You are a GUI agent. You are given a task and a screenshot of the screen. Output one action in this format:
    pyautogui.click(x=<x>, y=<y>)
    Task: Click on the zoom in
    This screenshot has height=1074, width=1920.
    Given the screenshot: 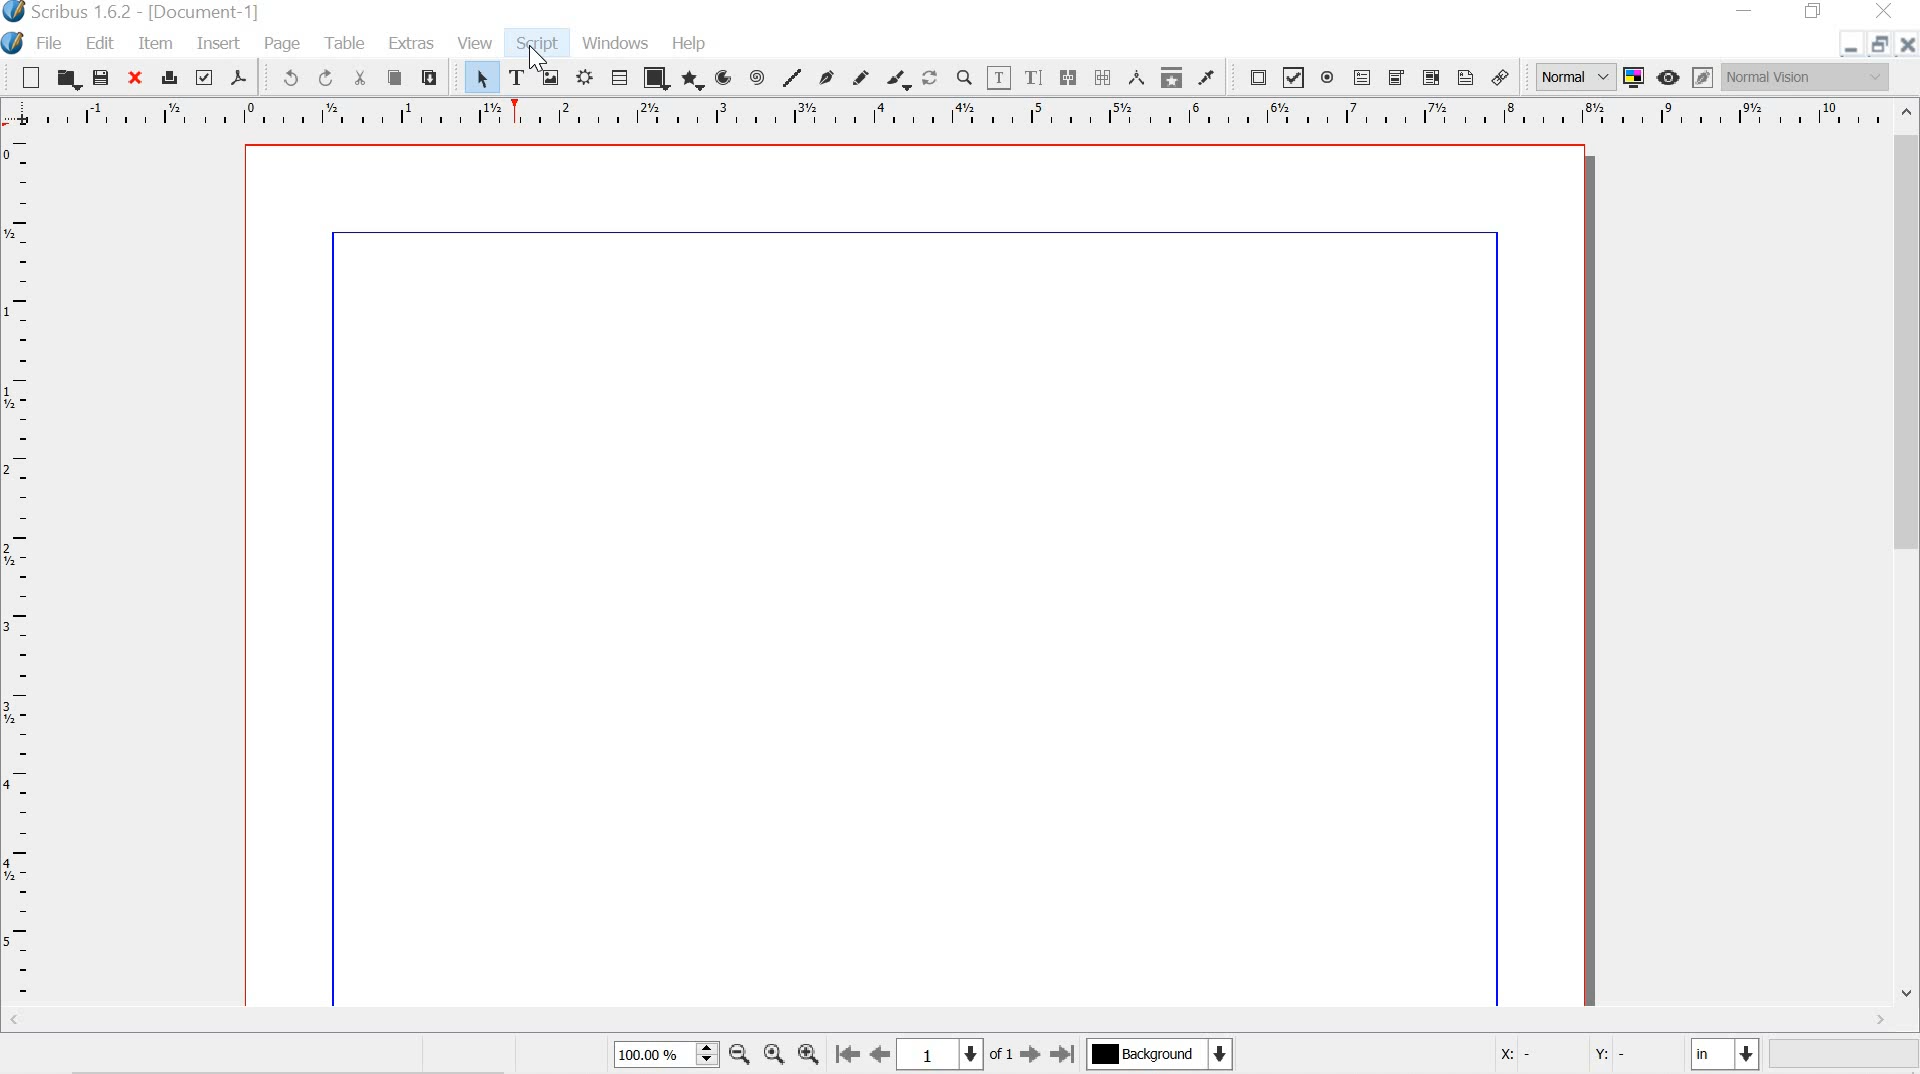 What is the action you would take?
    pyautogui.click(x=806, y=1053)
    